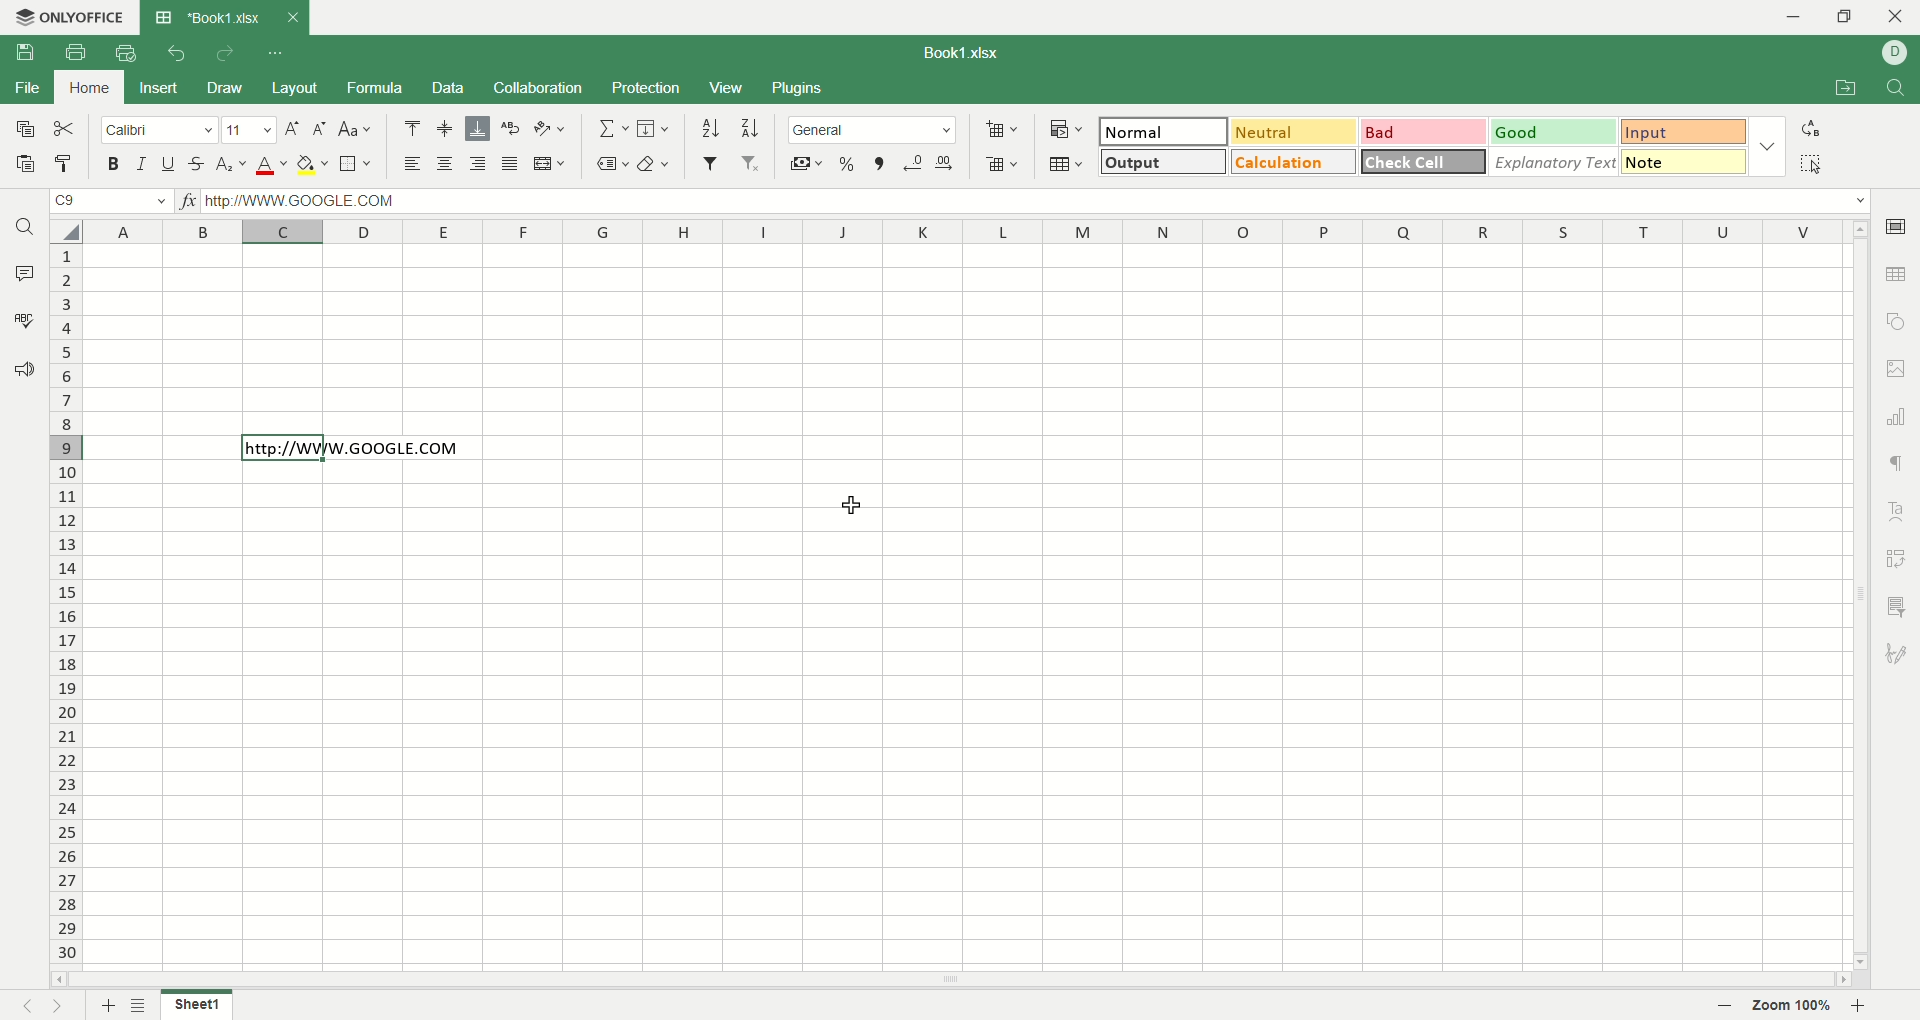 The width and height of the screenshot is (1920, 1020). I want to click on find, so click(24, 225).